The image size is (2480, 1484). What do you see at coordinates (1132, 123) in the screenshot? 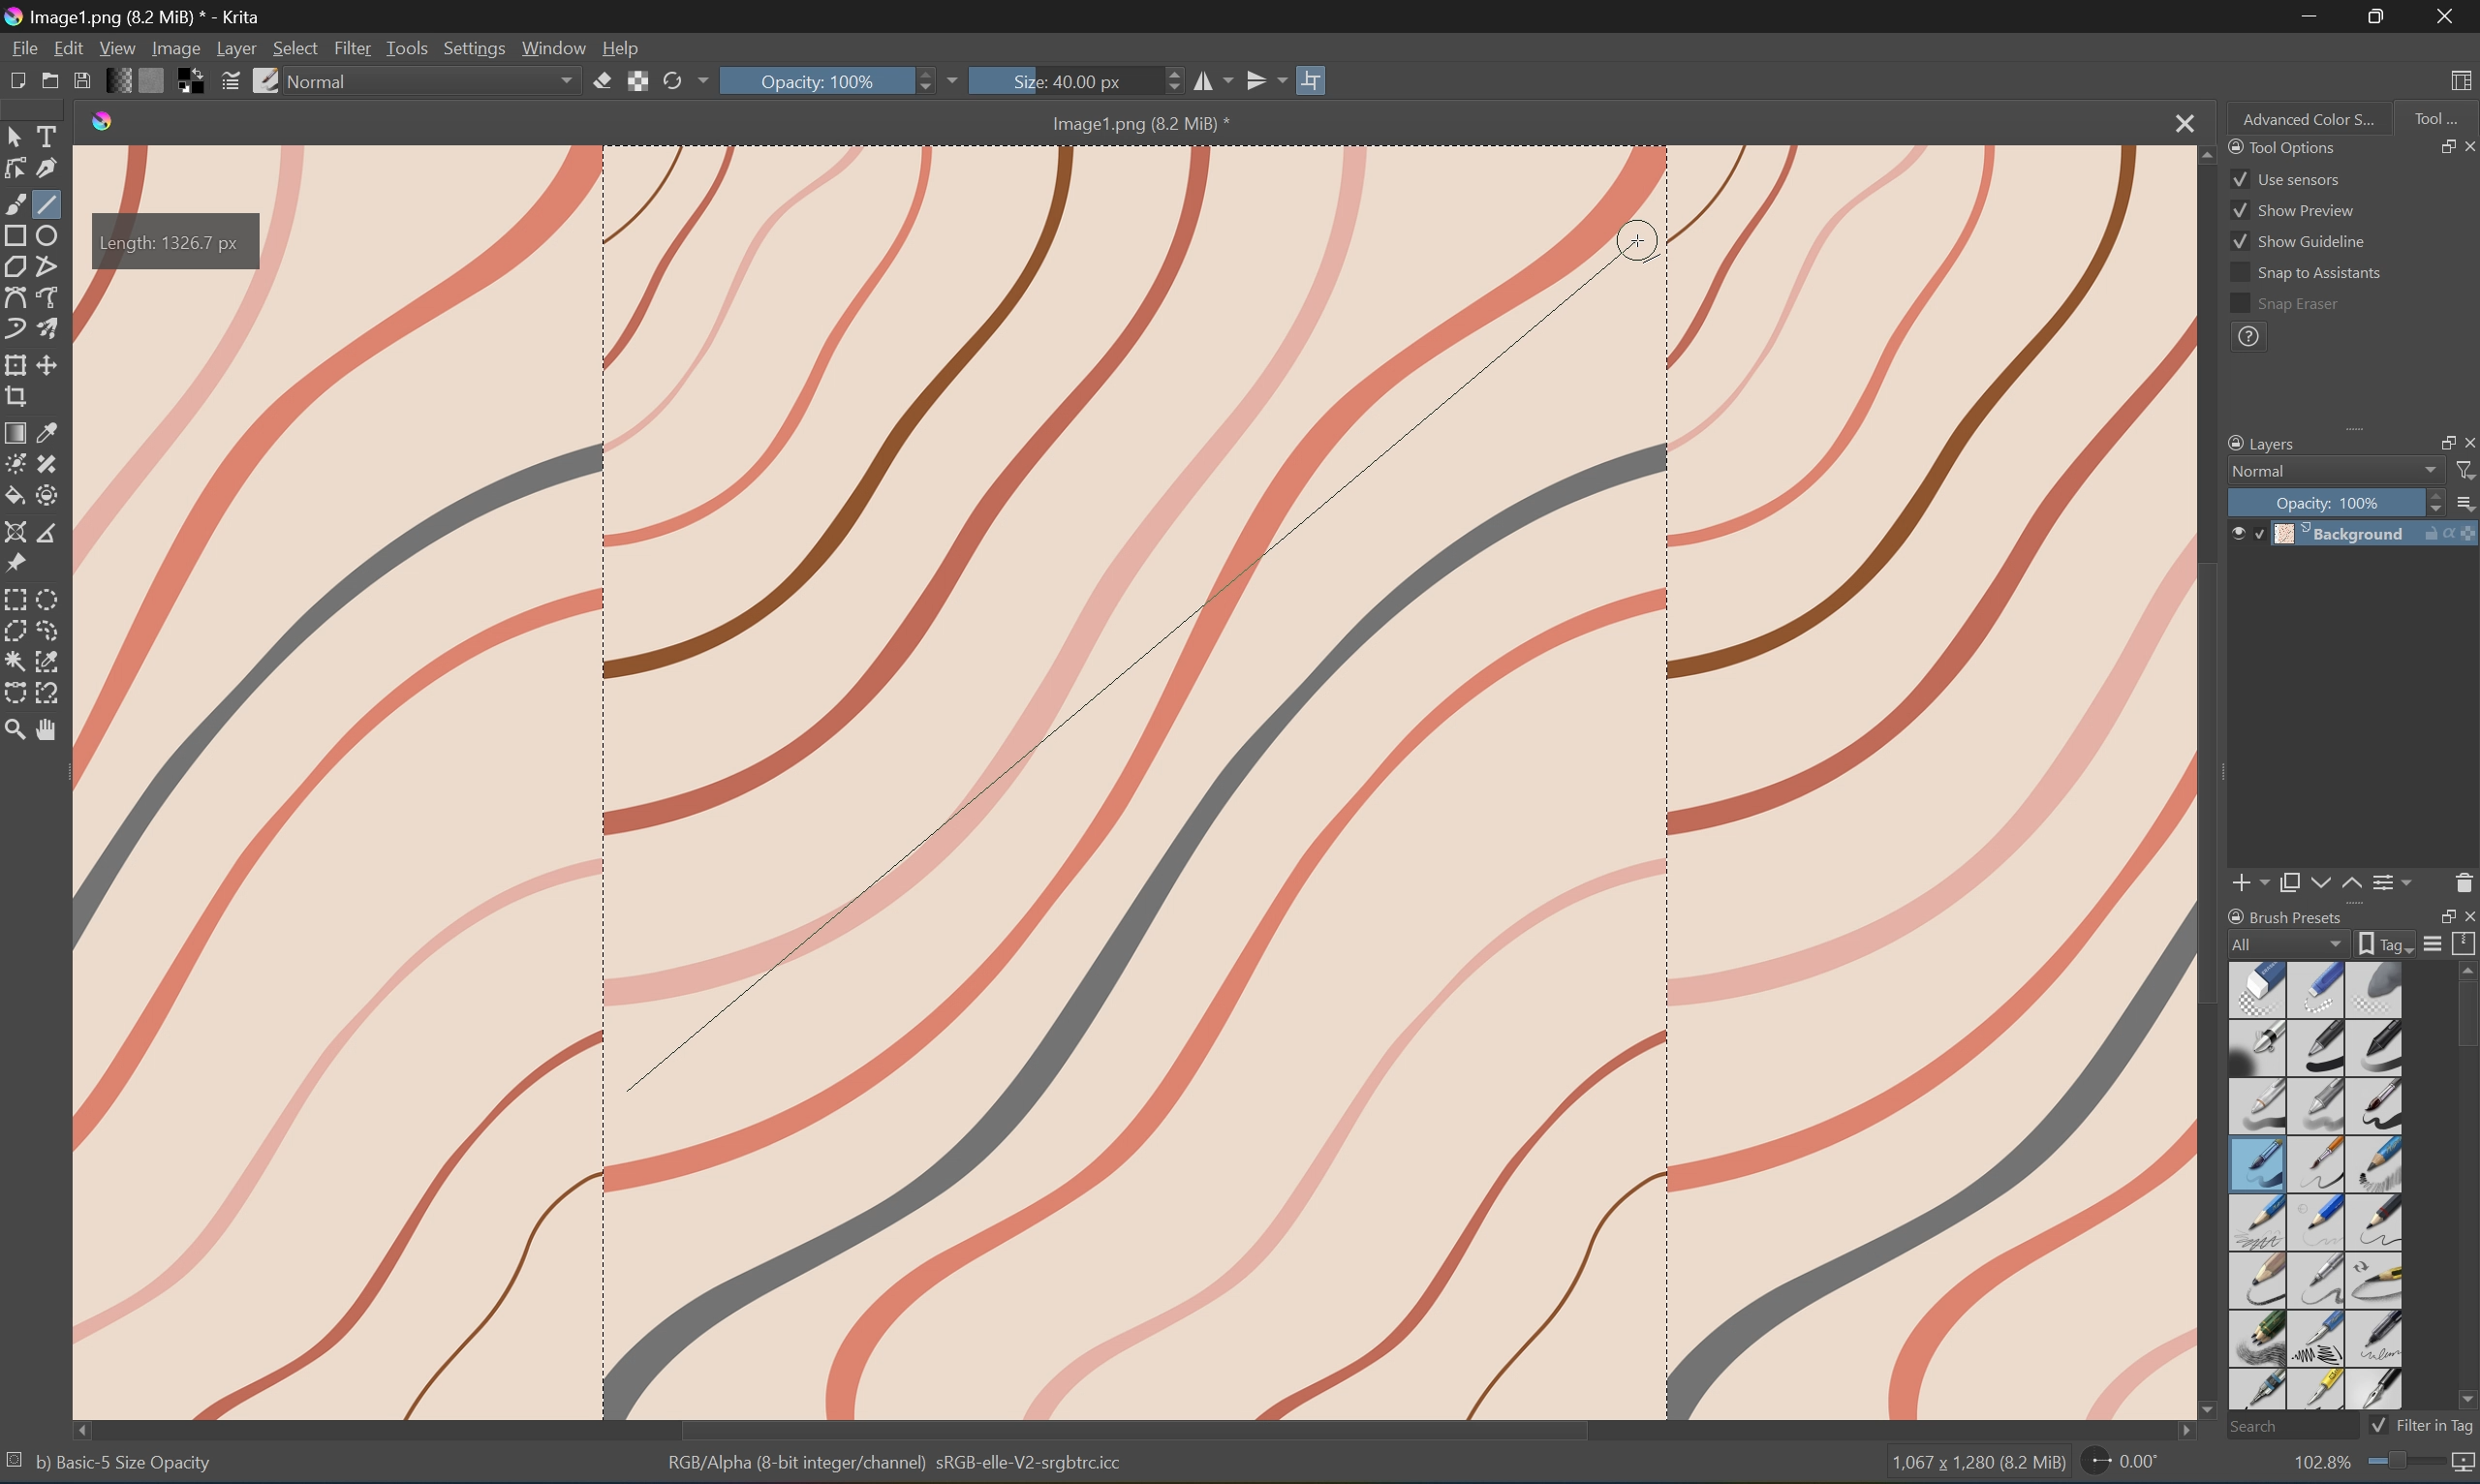
I see `Image1.png (8.2 MB)` at bounding box center [1132, 123].